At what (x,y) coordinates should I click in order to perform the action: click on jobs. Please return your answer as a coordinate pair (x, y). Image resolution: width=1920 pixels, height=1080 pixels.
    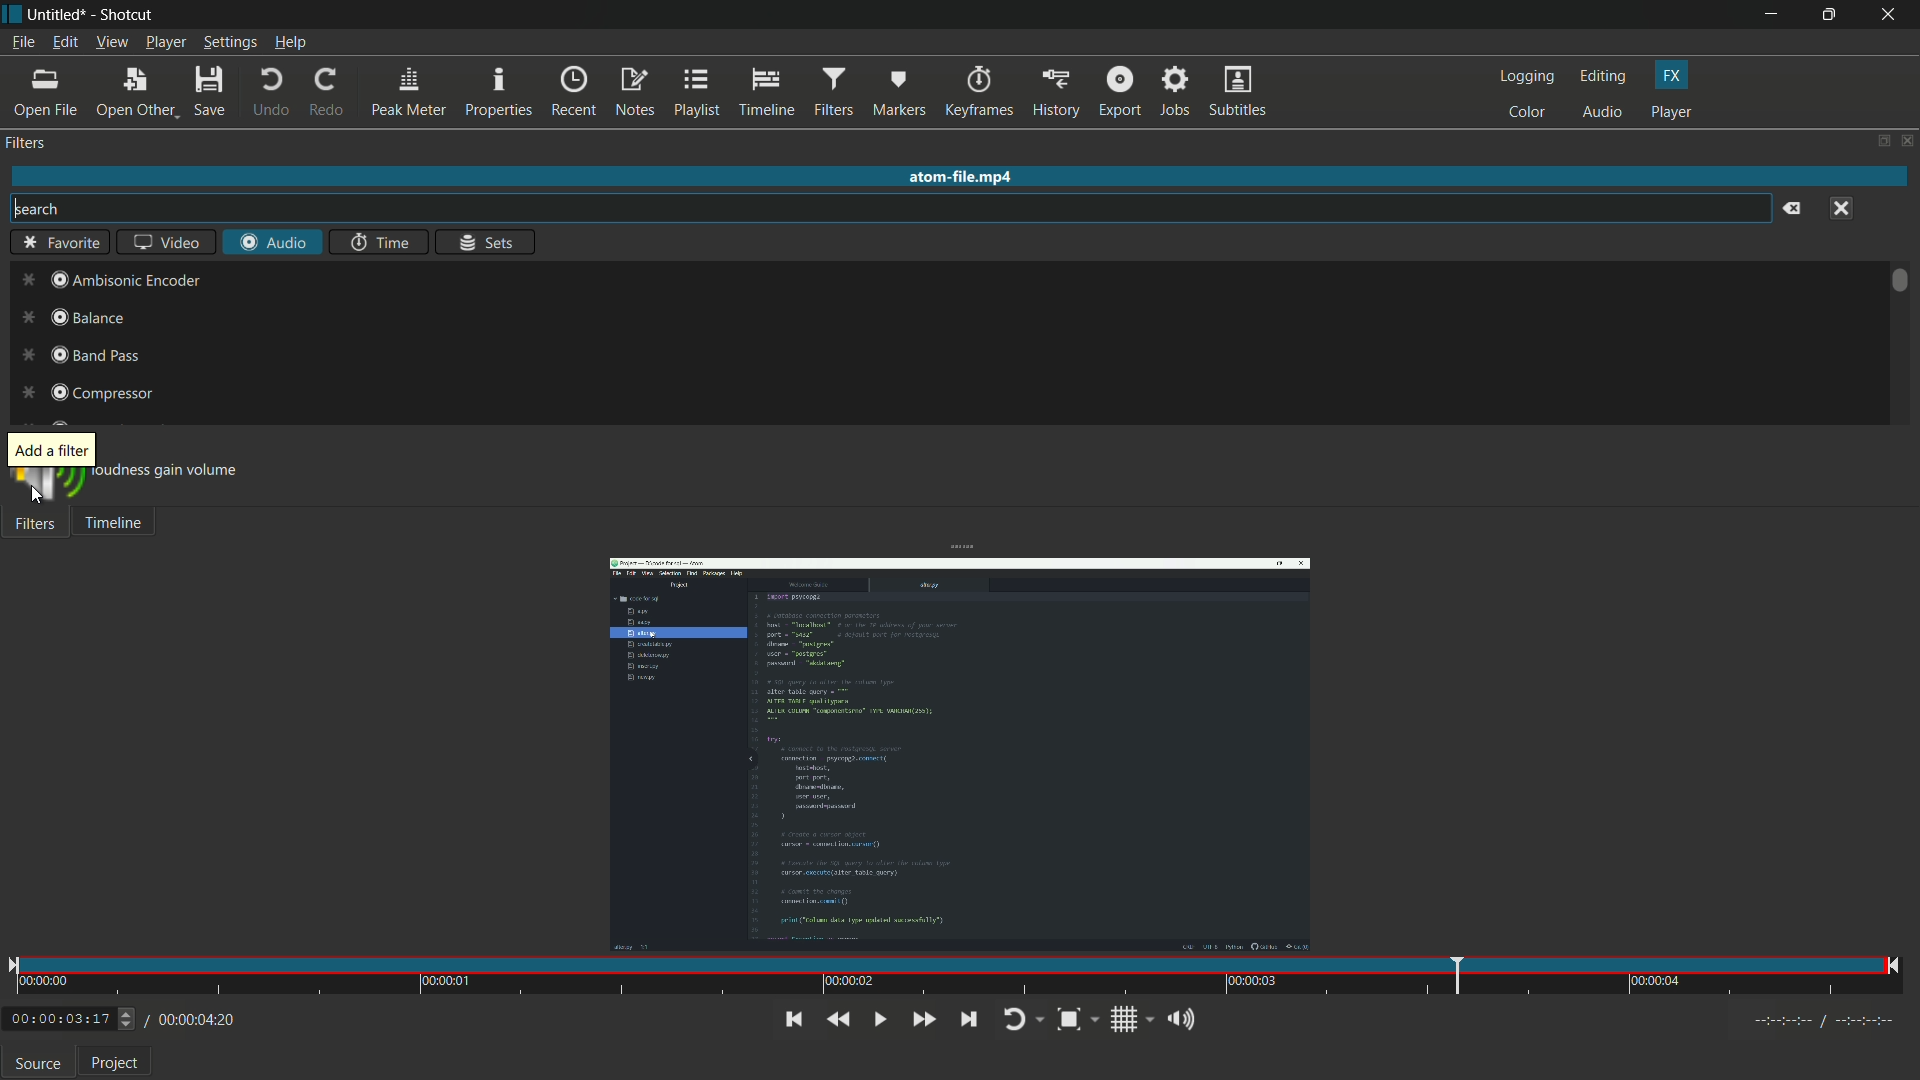
    Looking at the image, I should click on (1177, 93).